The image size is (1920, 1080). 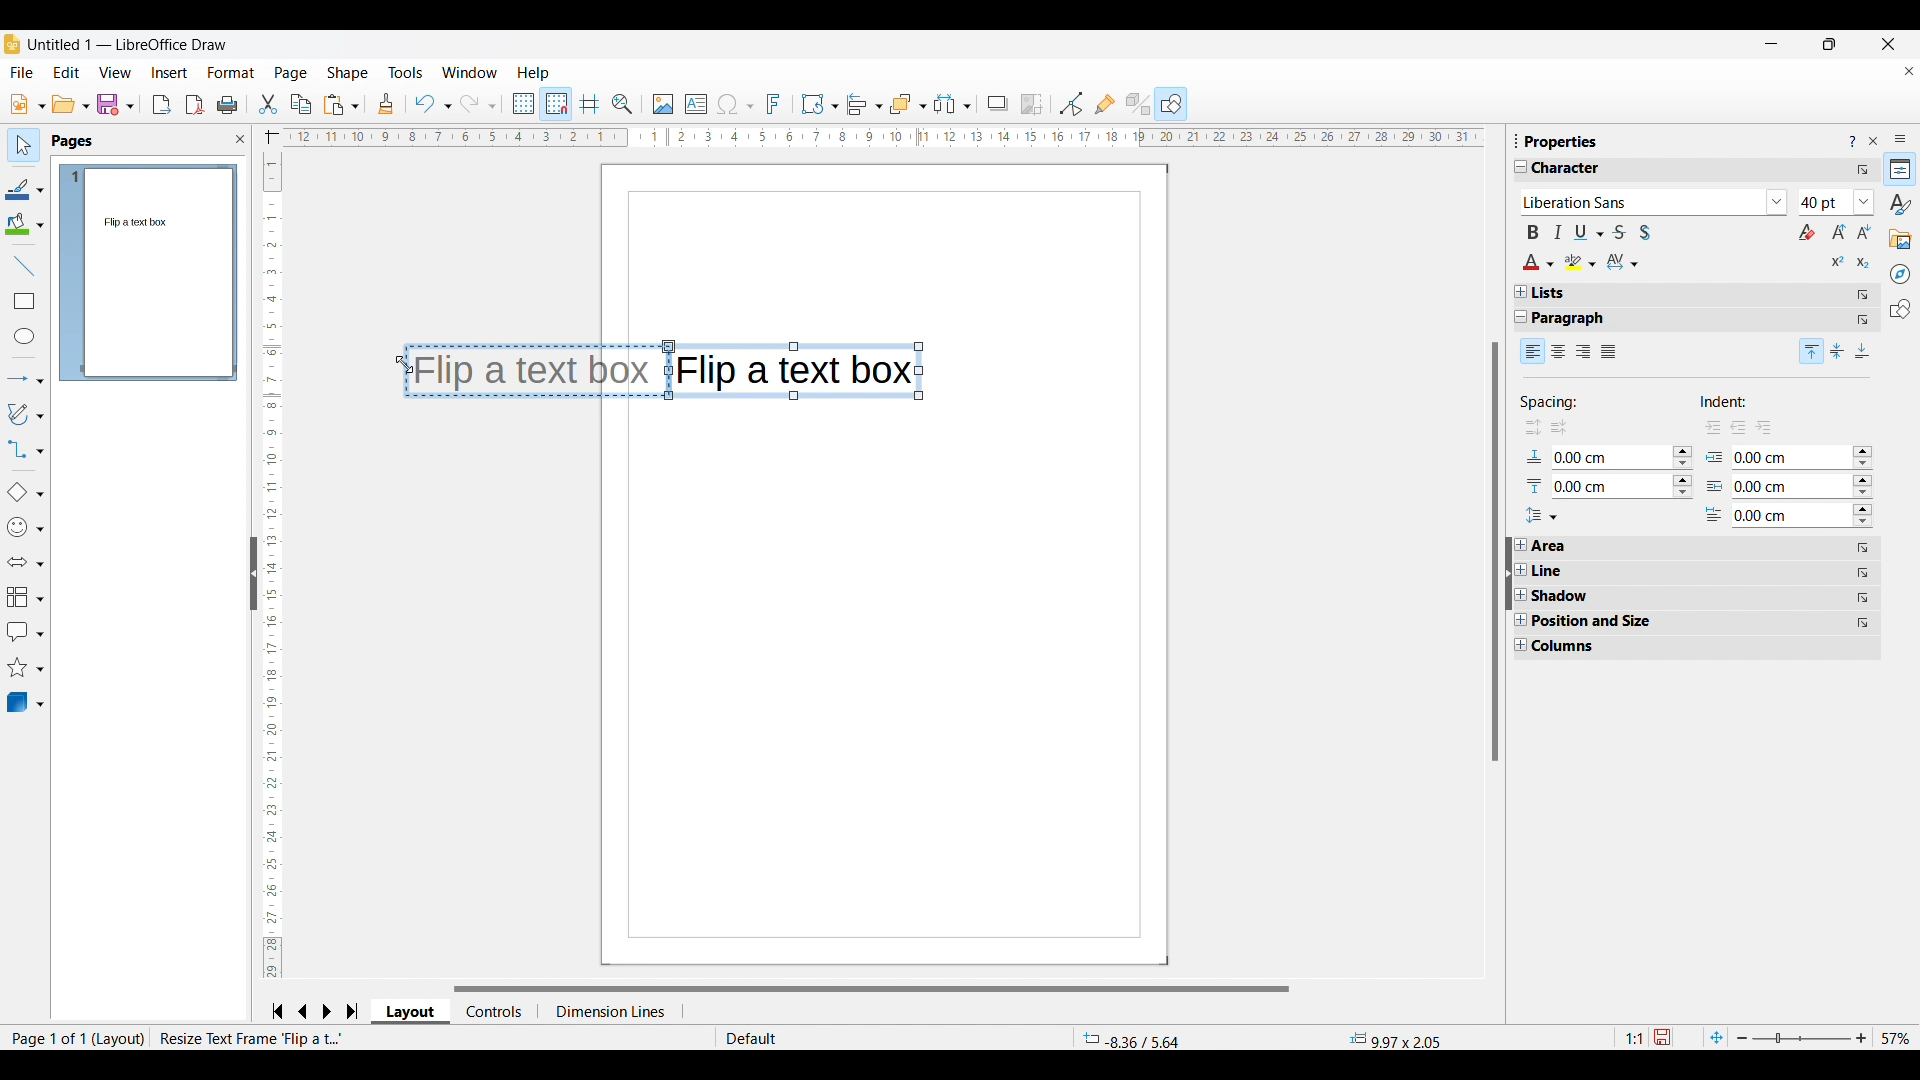 I want to click on Vertical slide bar, so click(x=268, y=567).